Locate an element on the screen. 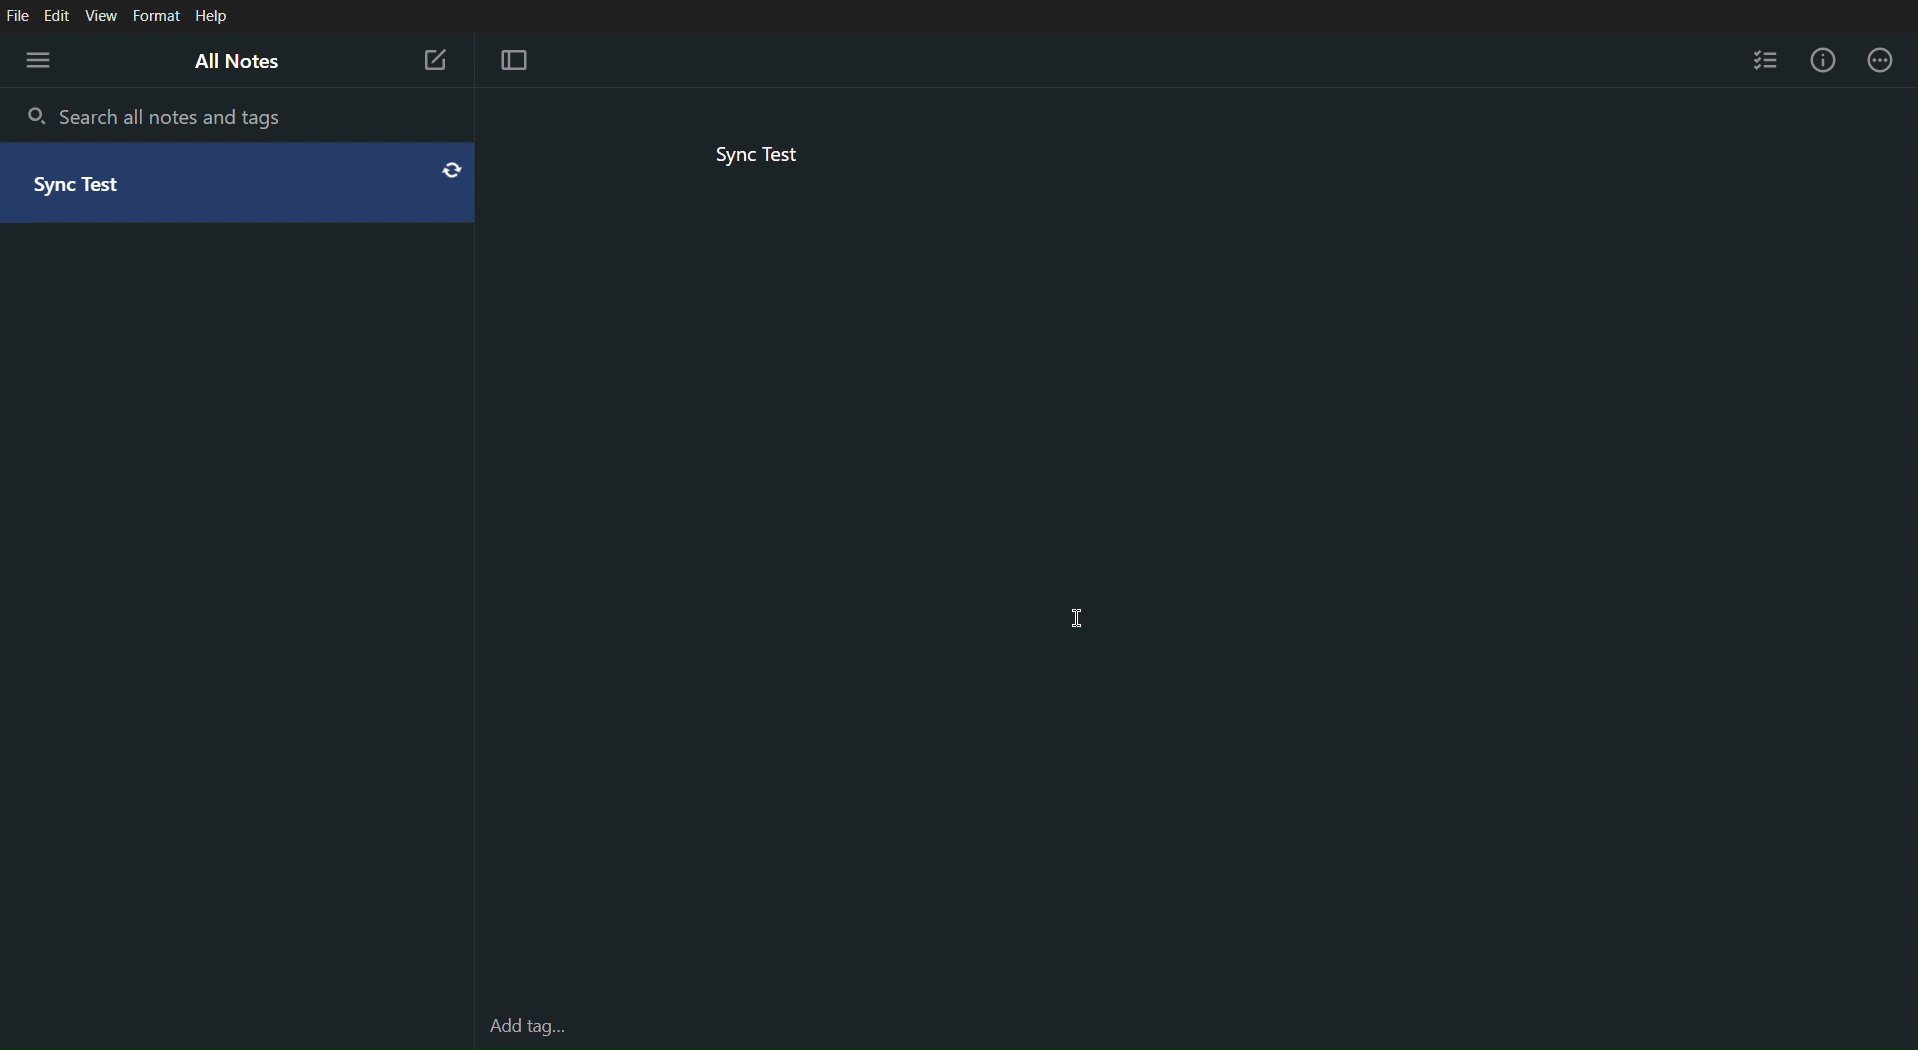 The image size is (1918, 1050). All Notes is located at coordinates (236, 63).